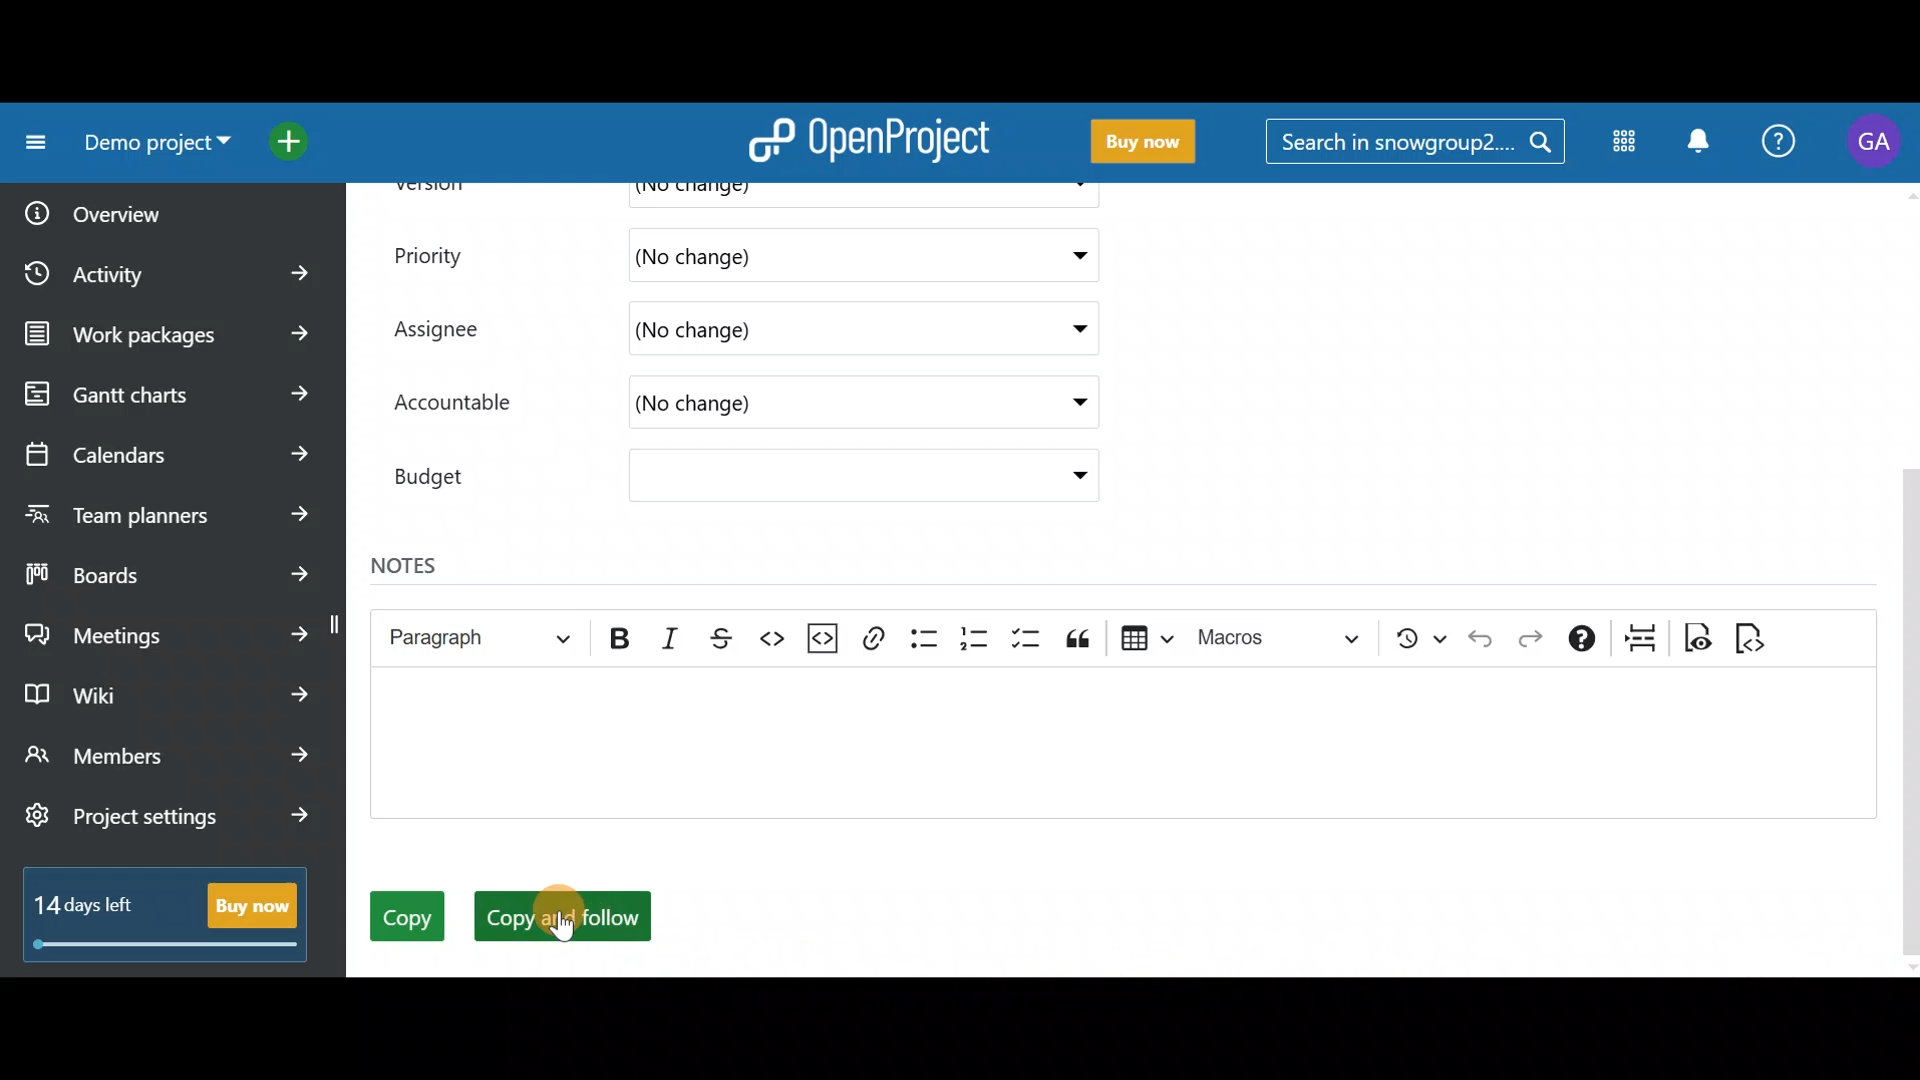  What do you see at coordinates (566, 915) in the screenshot?
I see `Cursor` at bounding box center [566, 915].